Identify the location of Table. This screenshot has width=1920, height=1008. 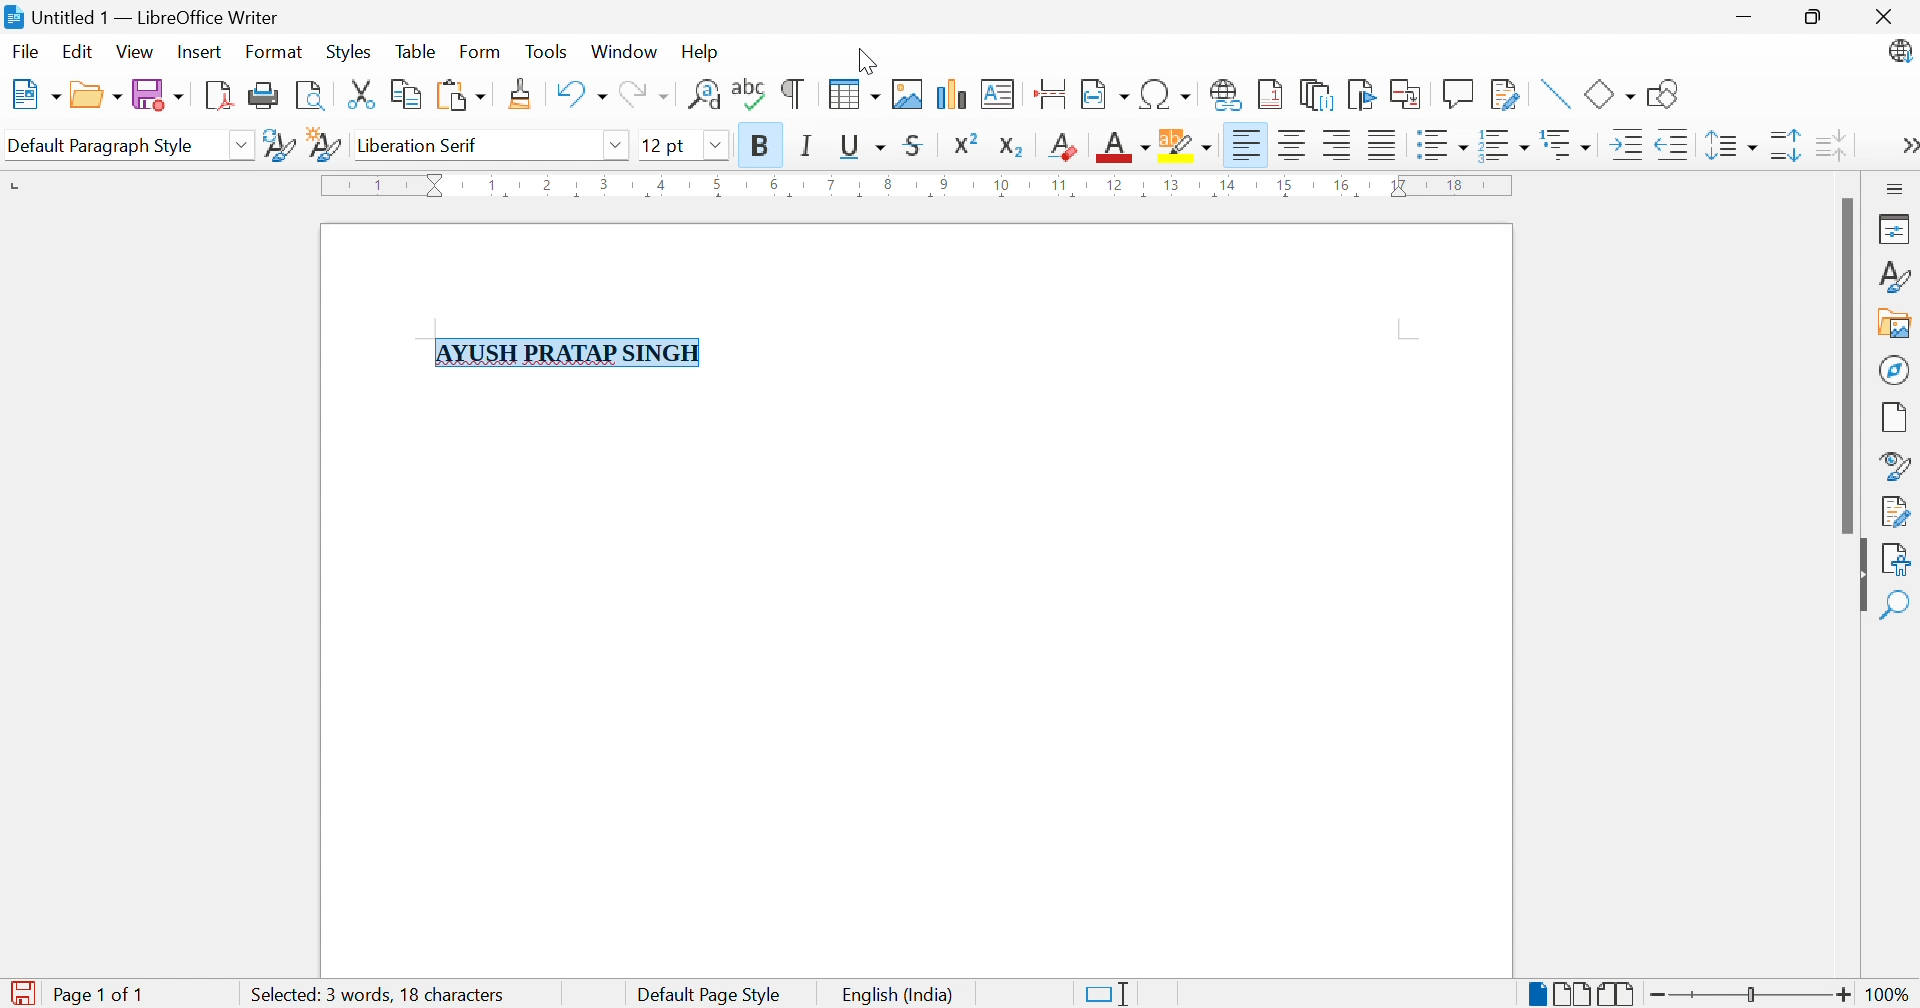
(416, 52).